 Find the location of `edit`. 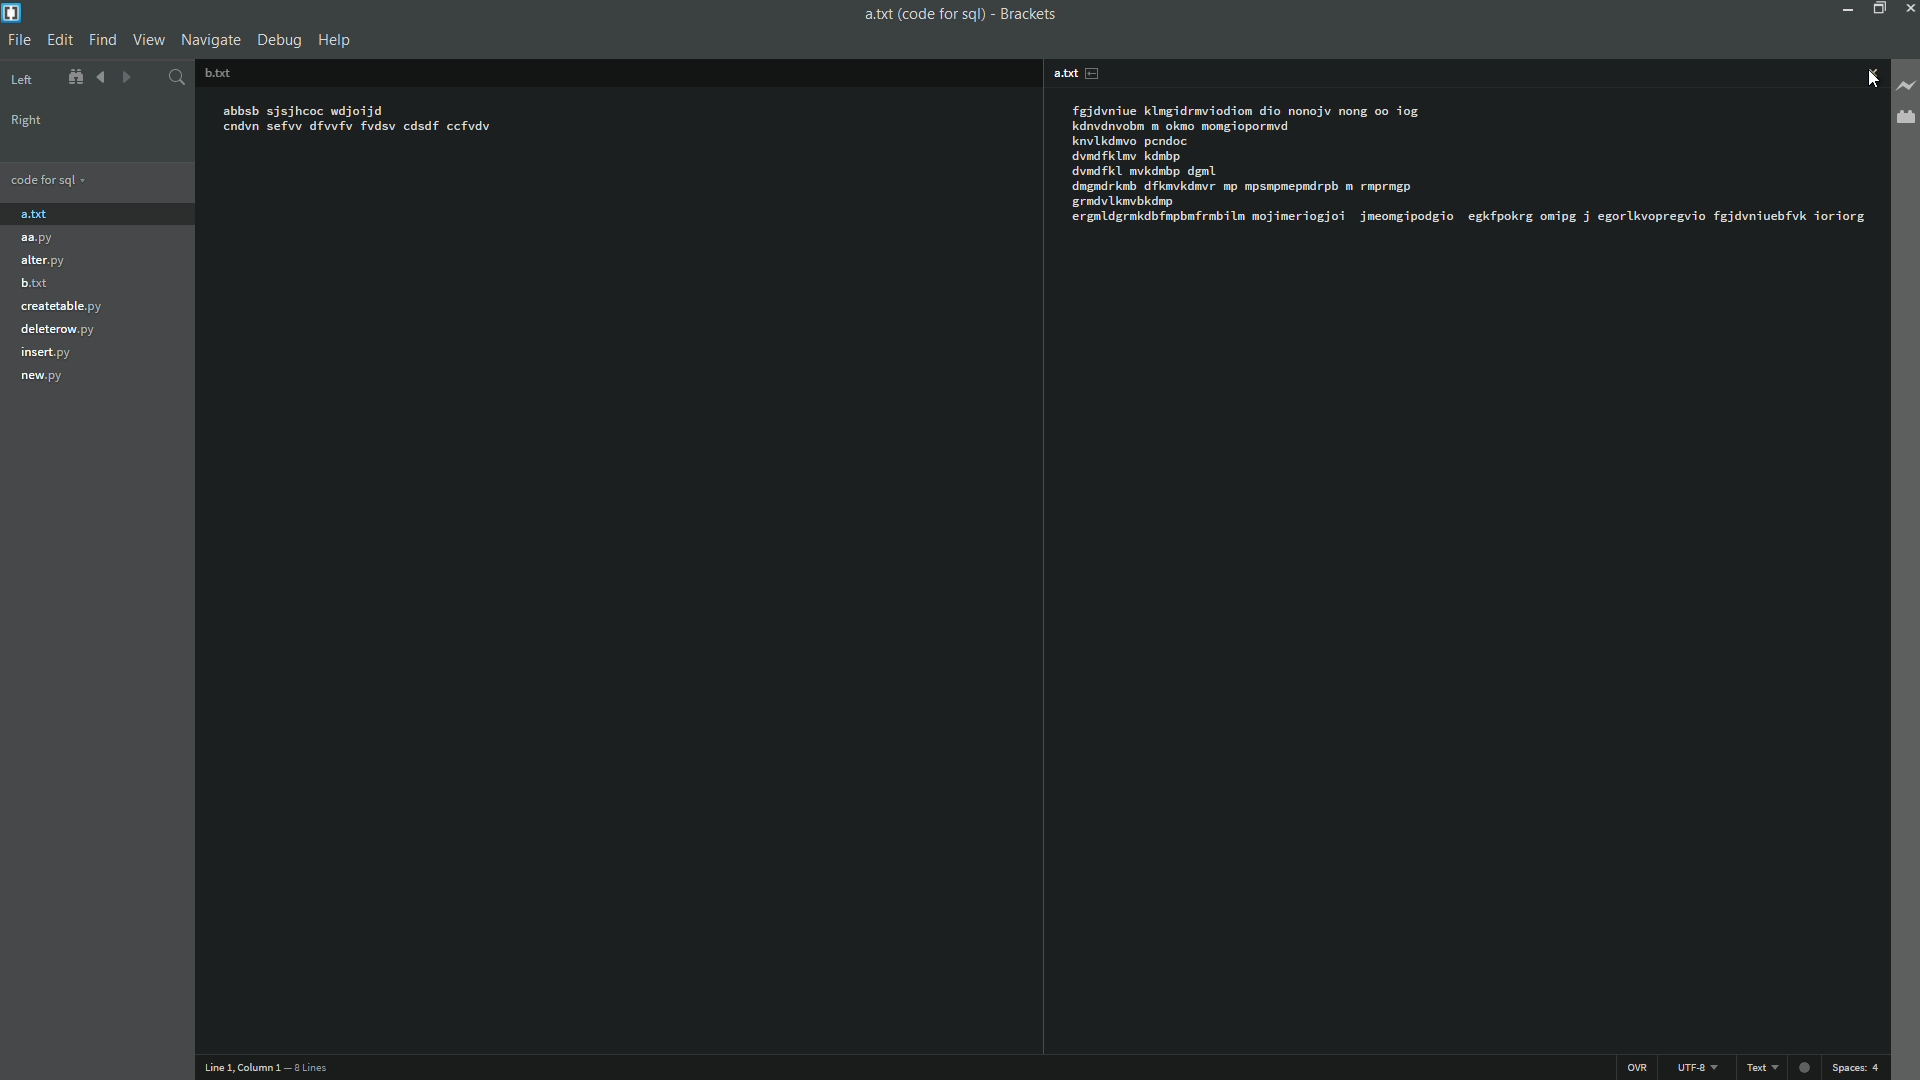

edit is located at coordinates (59, 41).